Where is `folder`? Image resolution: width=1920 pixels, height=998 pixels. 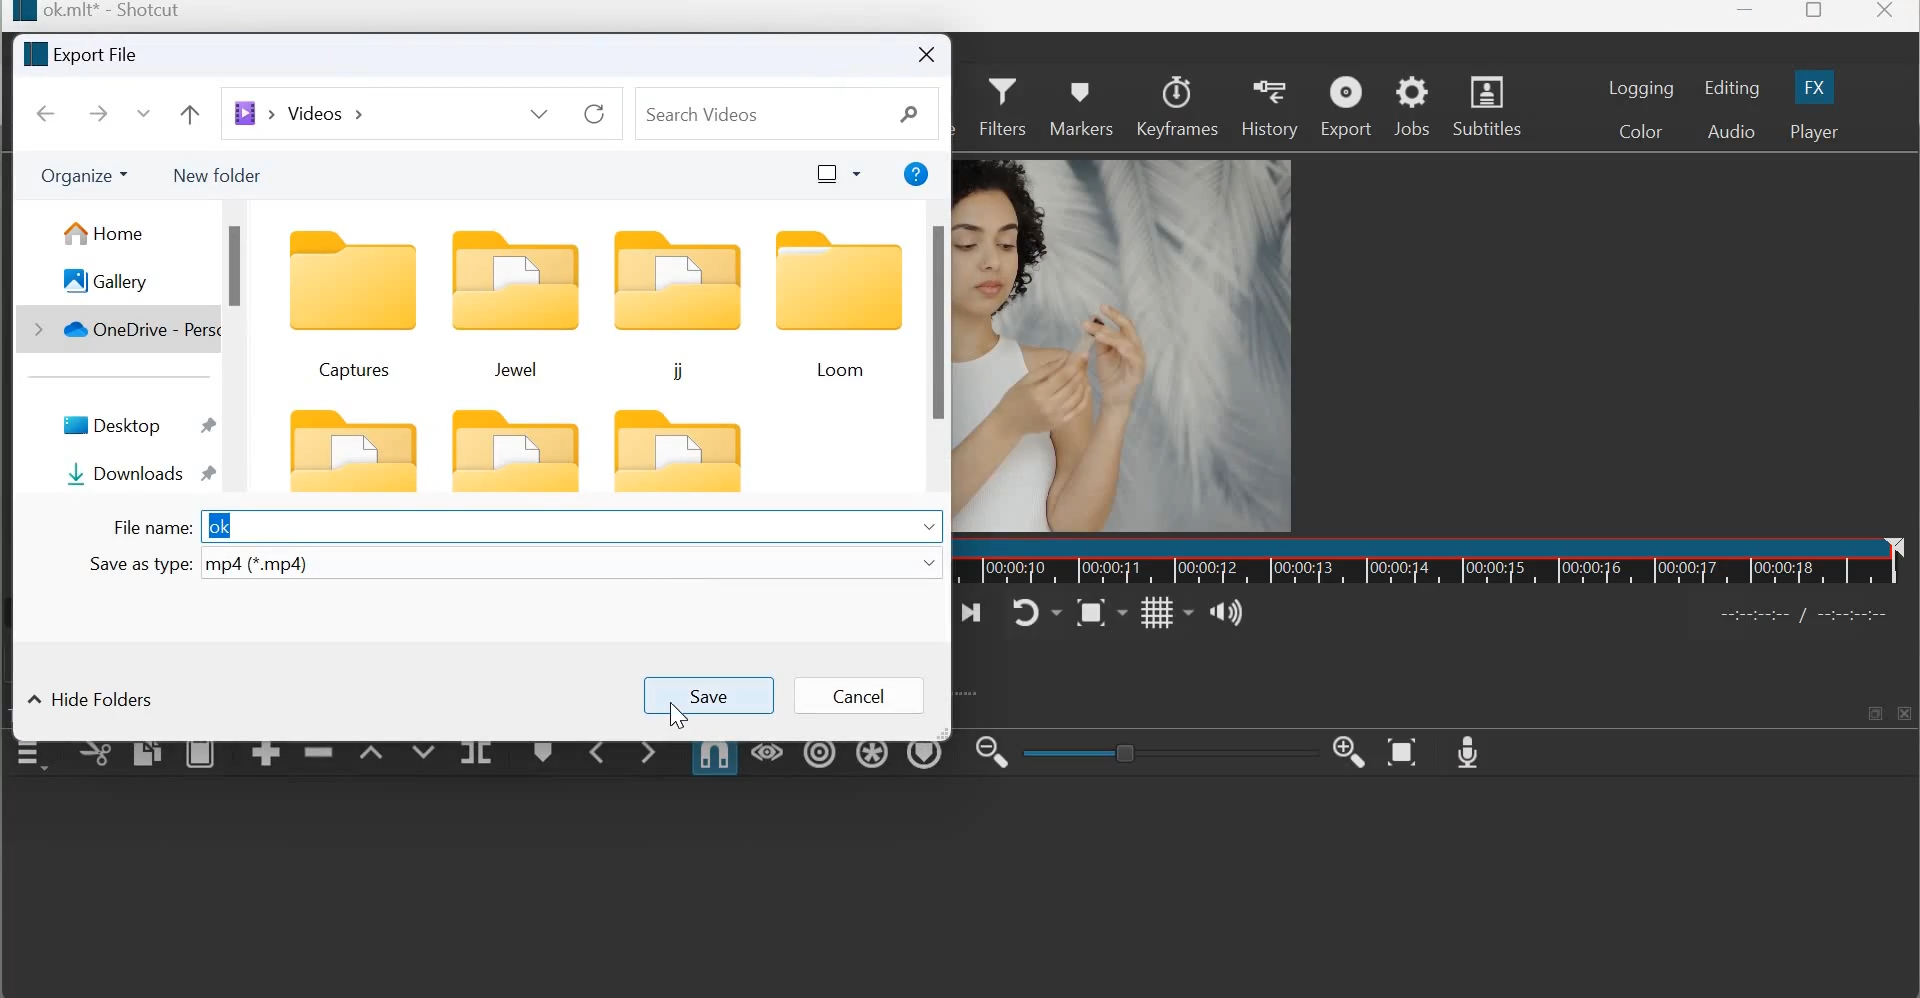 folder is located at coordinates (351, 448).